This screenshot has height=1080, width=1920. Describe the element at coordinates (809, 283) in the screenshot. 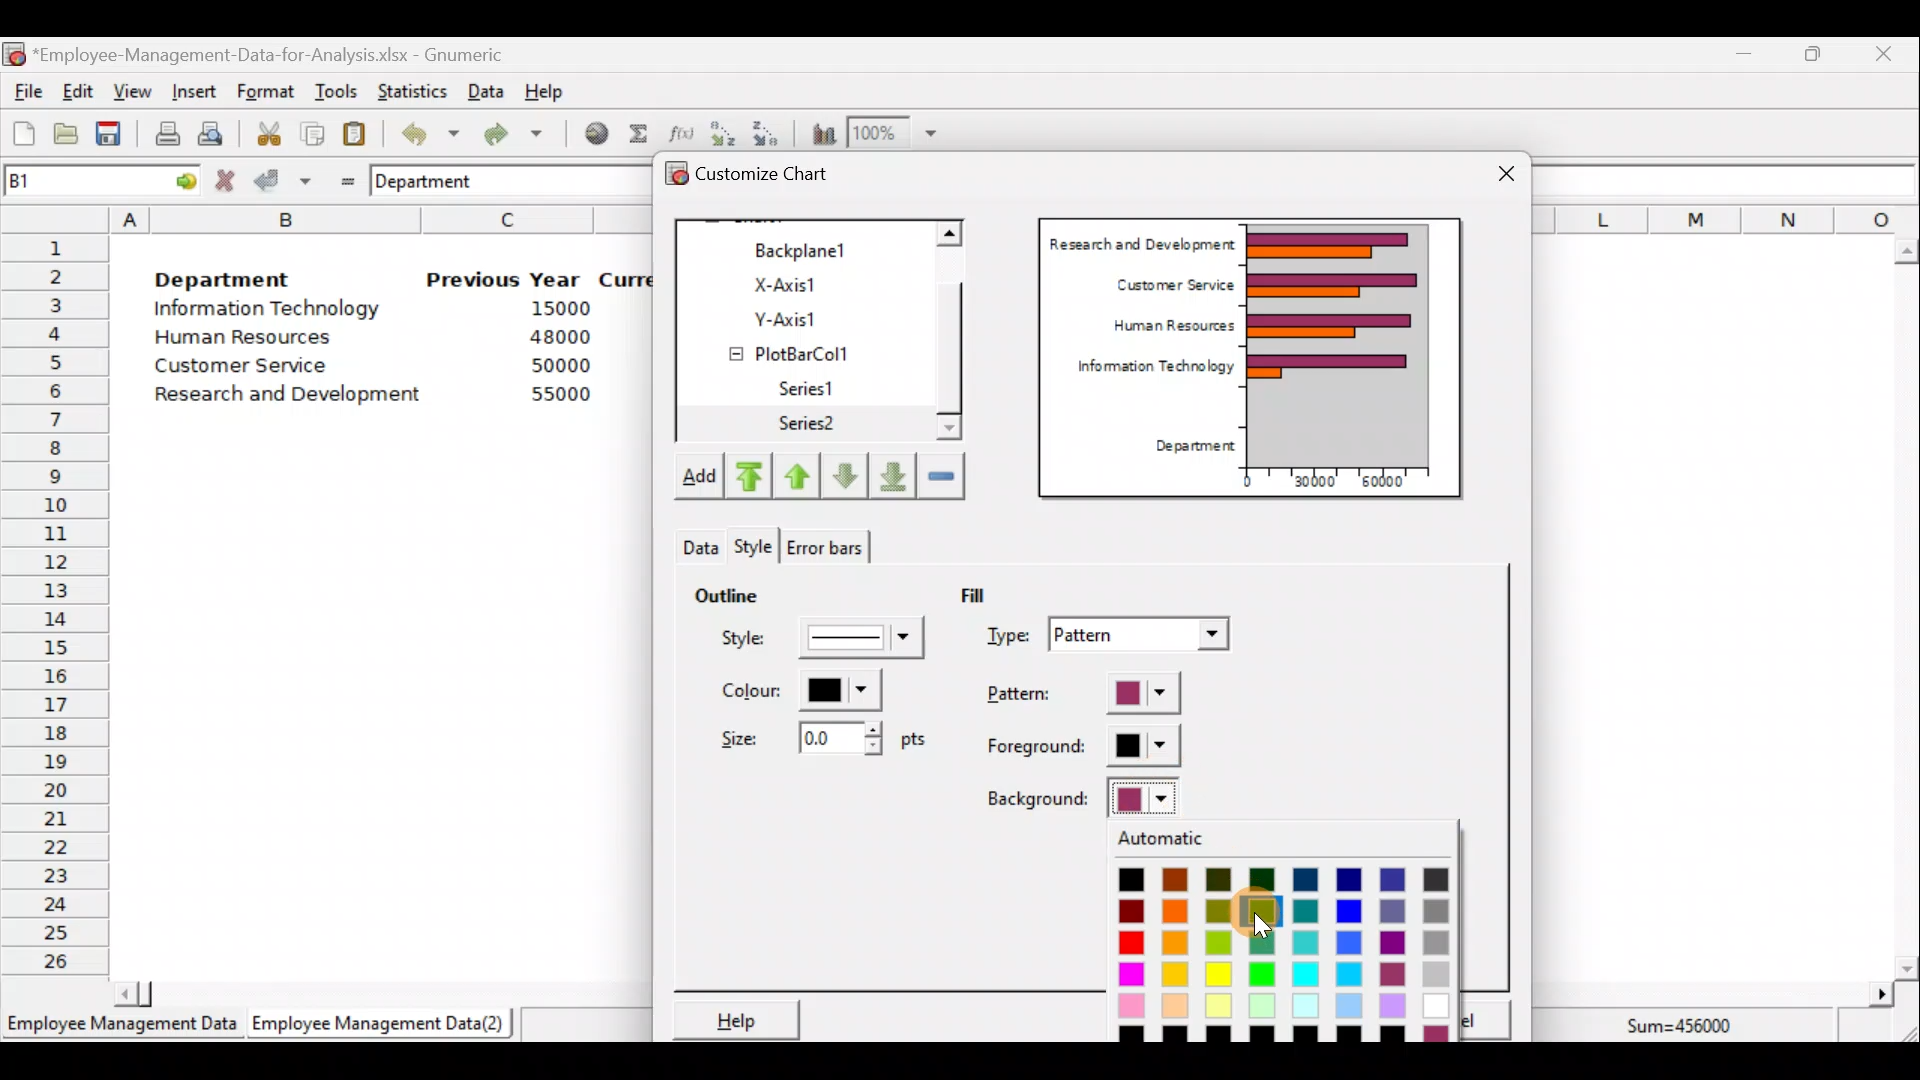

I see `X-axis1` at that location.